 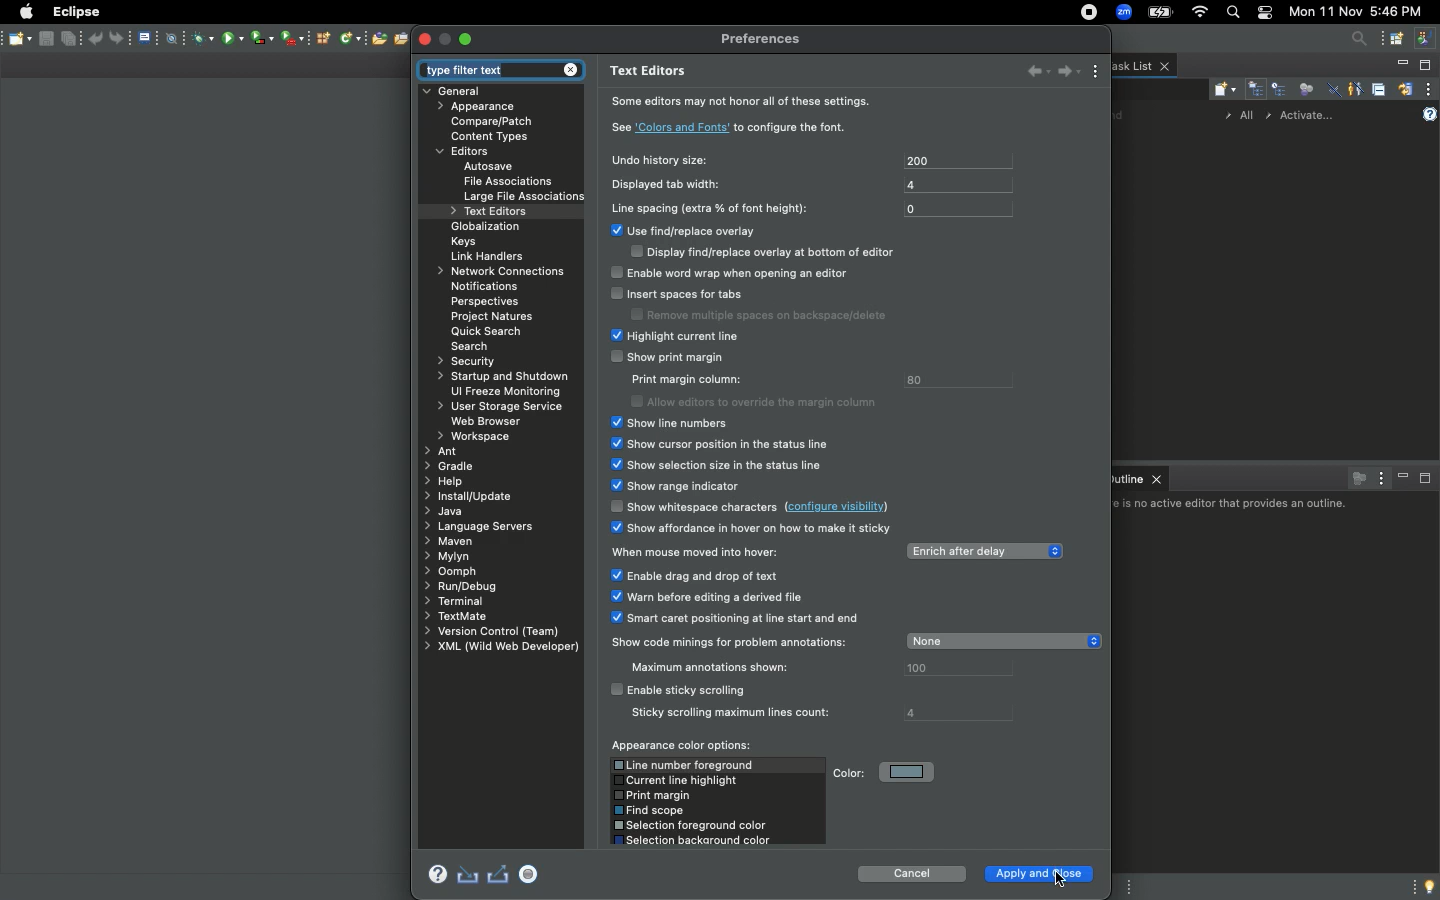 I want to click on Synchronized change, so click(x=1405, y=87).